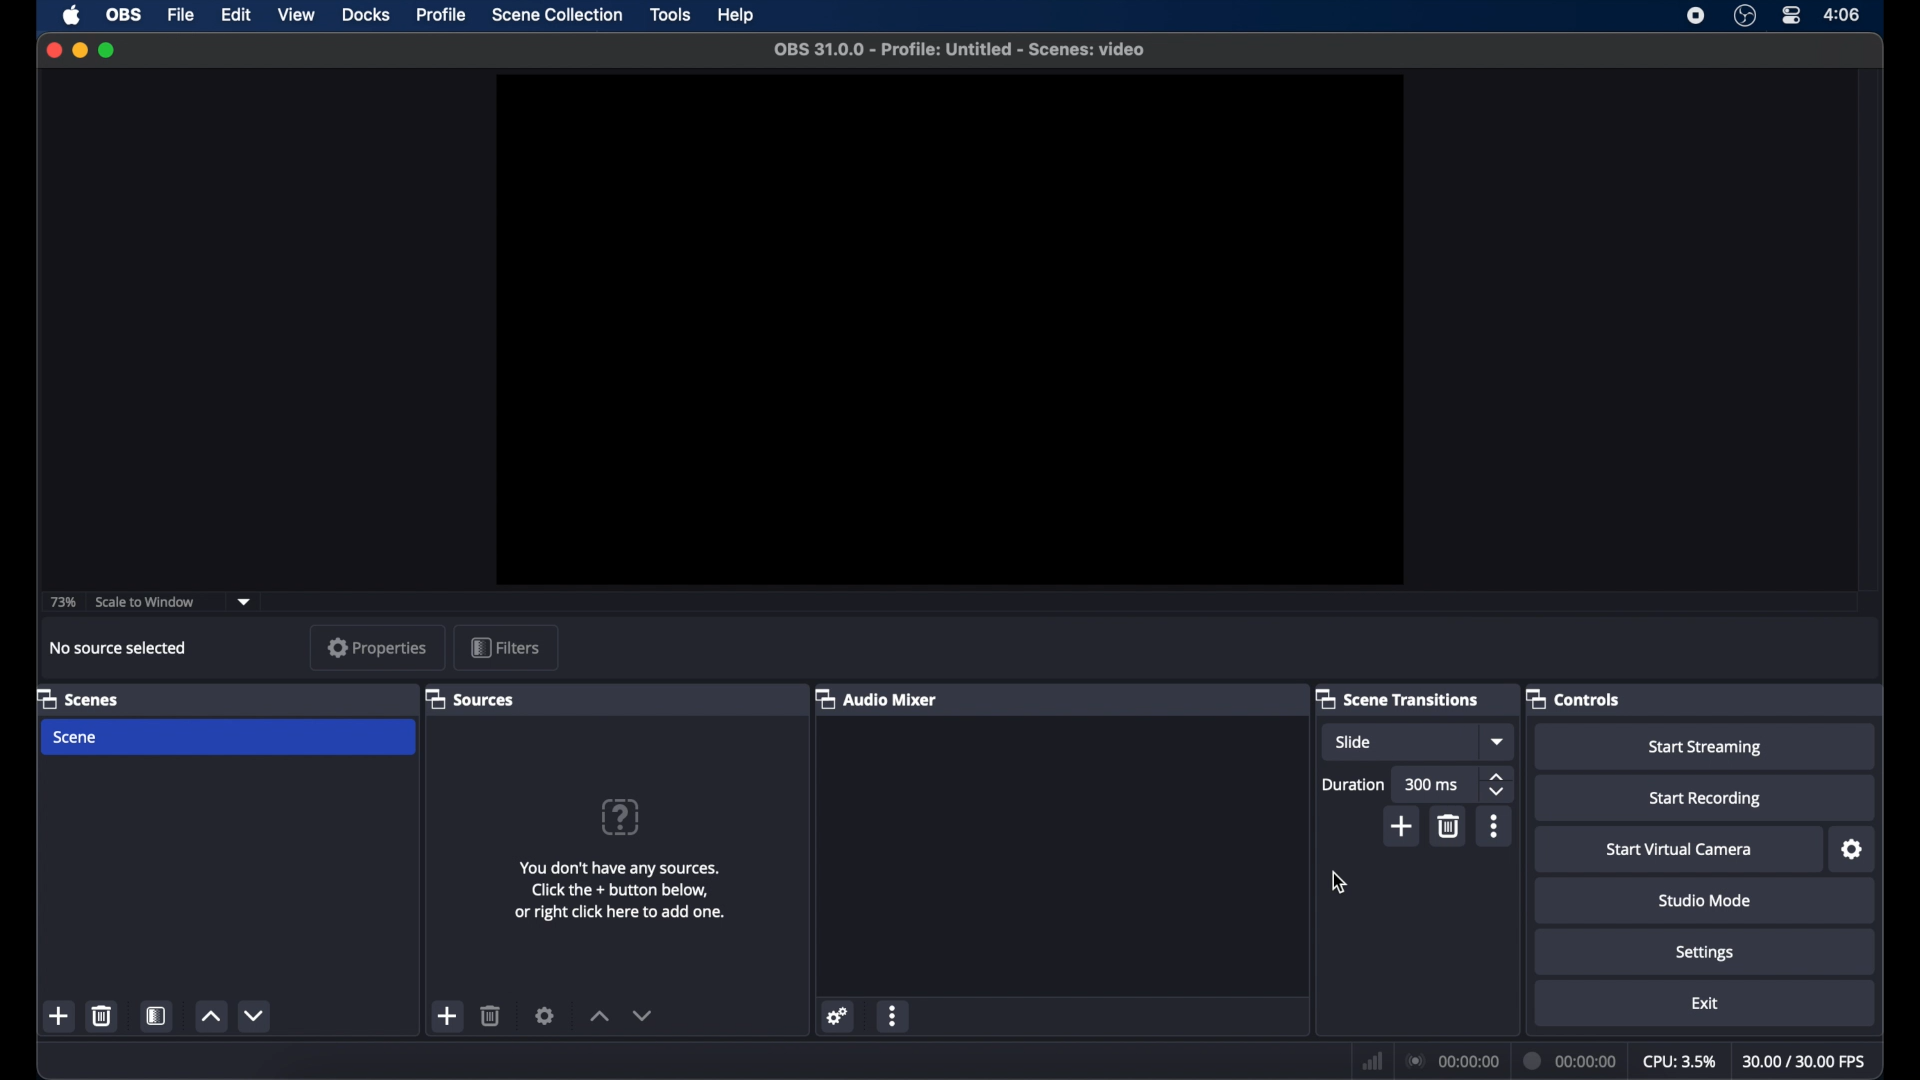 This screenshot has height=1080, width=1920. What do you see at coordinates (1853, 850) in the screenshot?
I see `settings` at bounding box center [1853, 850].